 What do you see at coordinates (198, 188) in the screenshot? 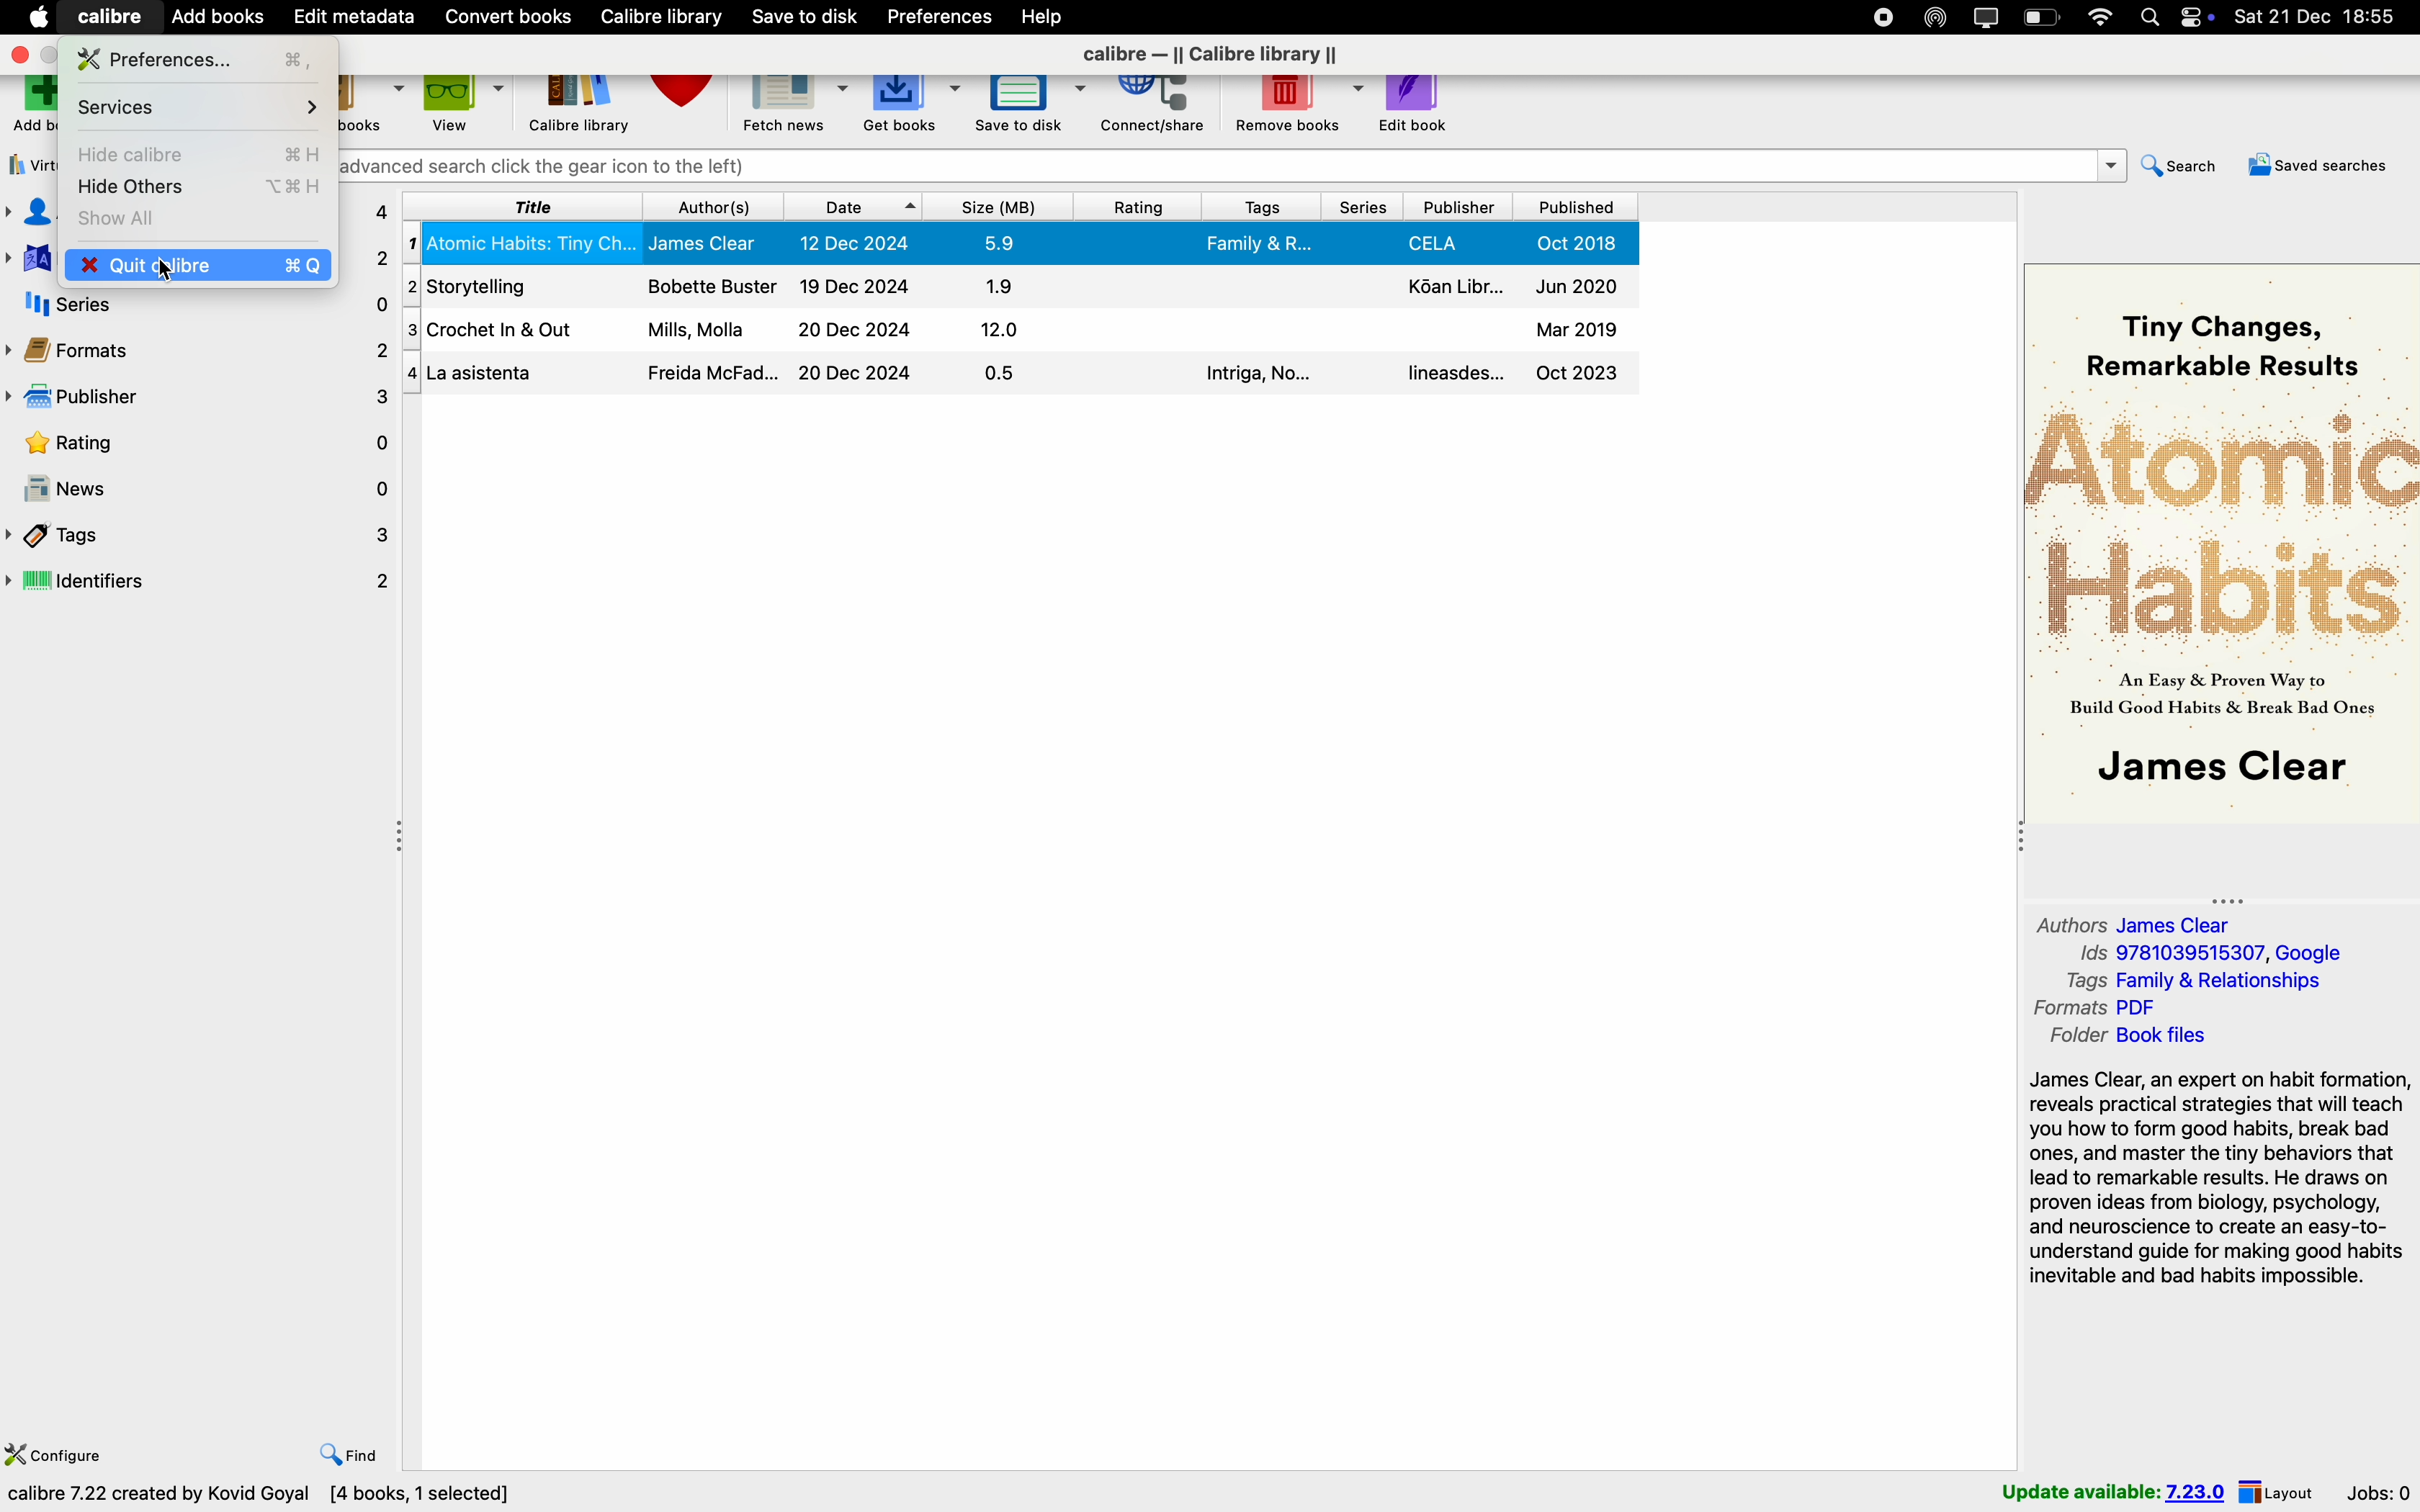
I see `hide others` at bounding box center [198, 188].